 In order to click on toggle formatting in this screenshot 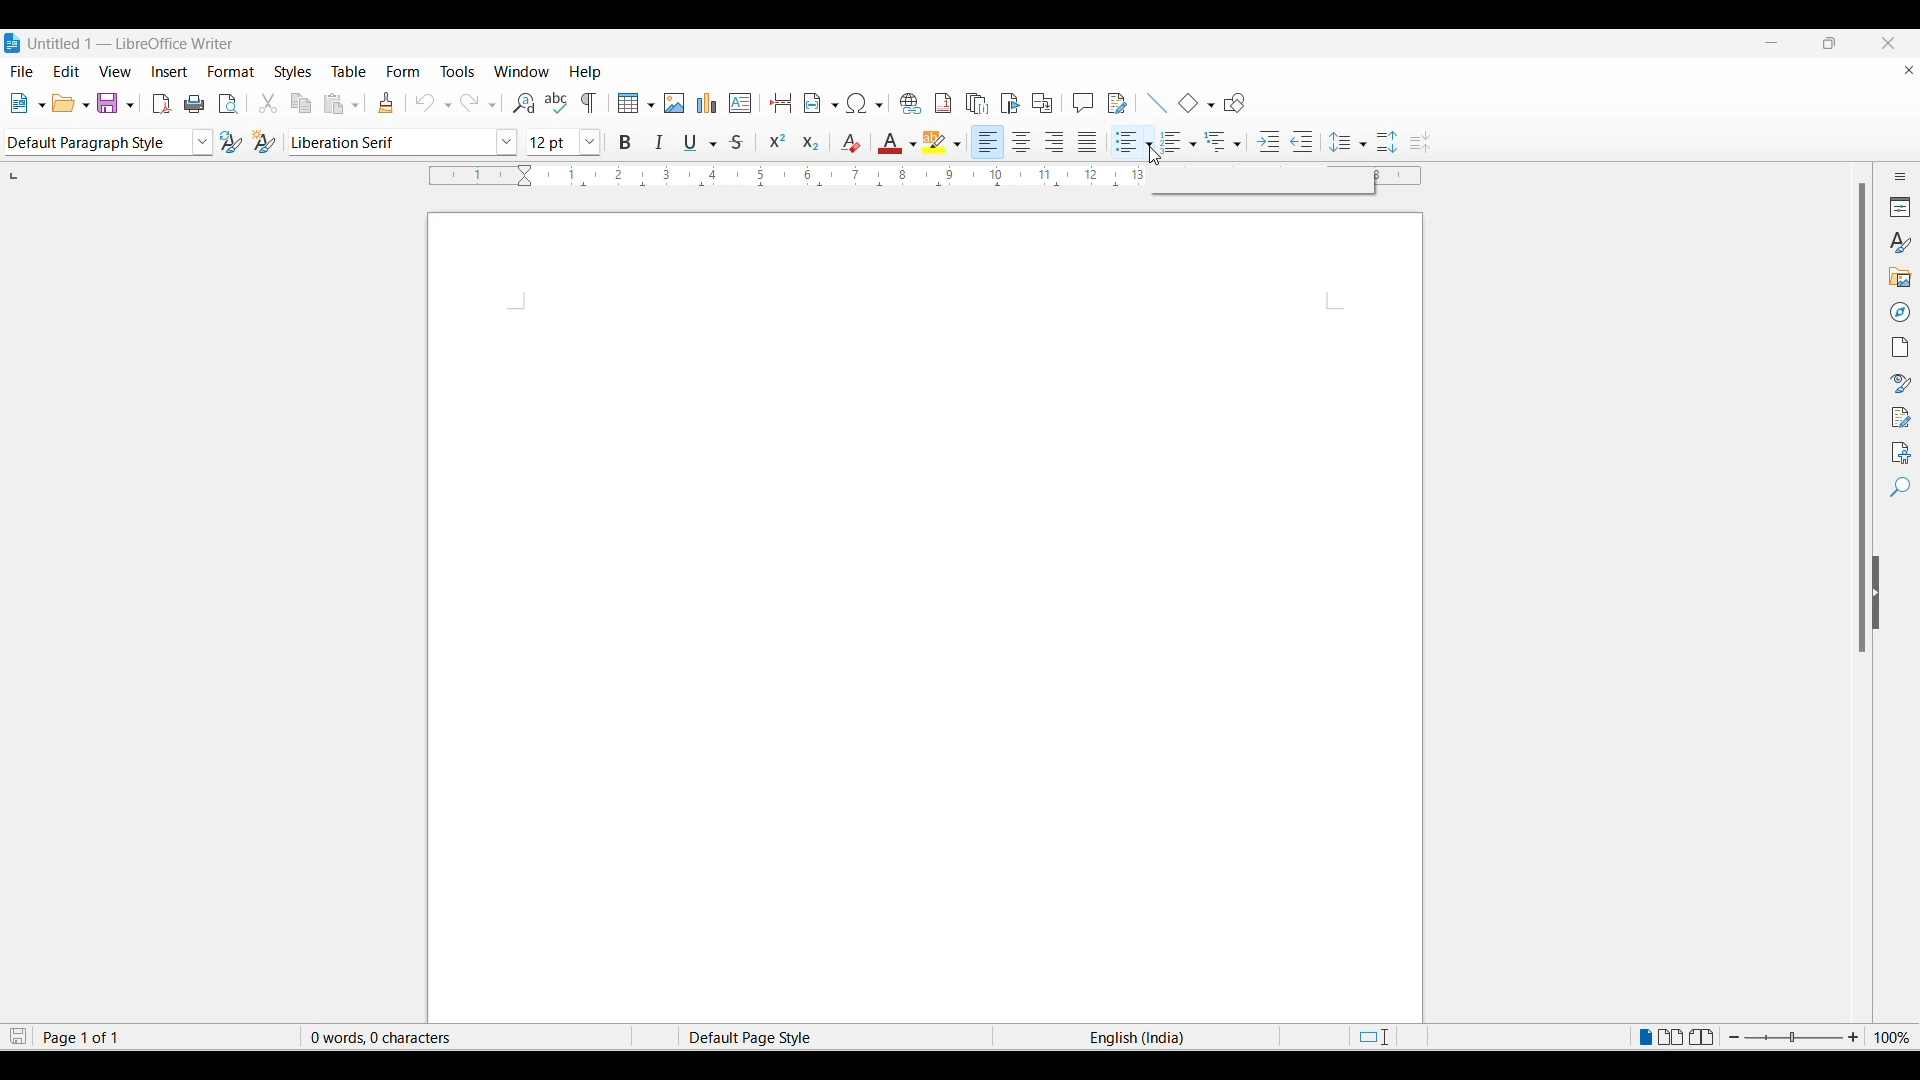, I will do `click(591, 104)`.